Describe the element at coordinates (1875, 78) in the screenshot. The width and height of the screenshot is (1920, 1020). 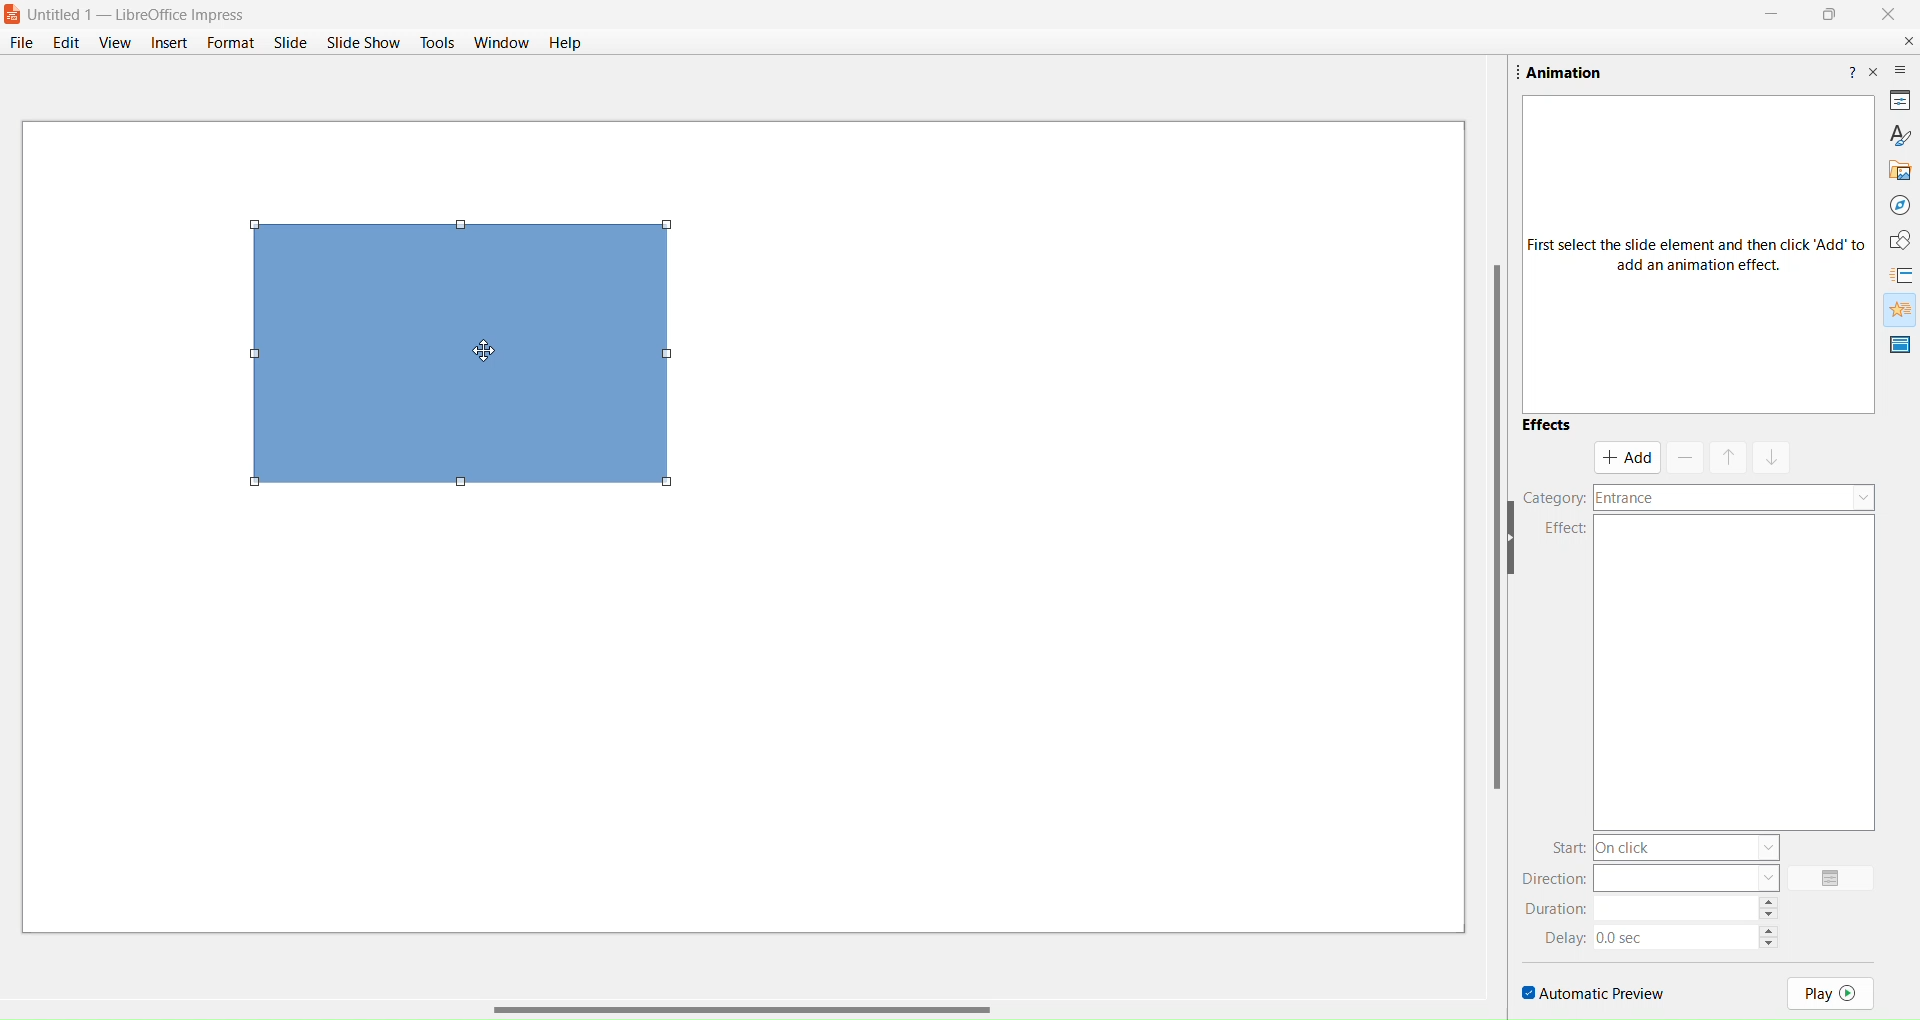
I see `close pane` at that location.